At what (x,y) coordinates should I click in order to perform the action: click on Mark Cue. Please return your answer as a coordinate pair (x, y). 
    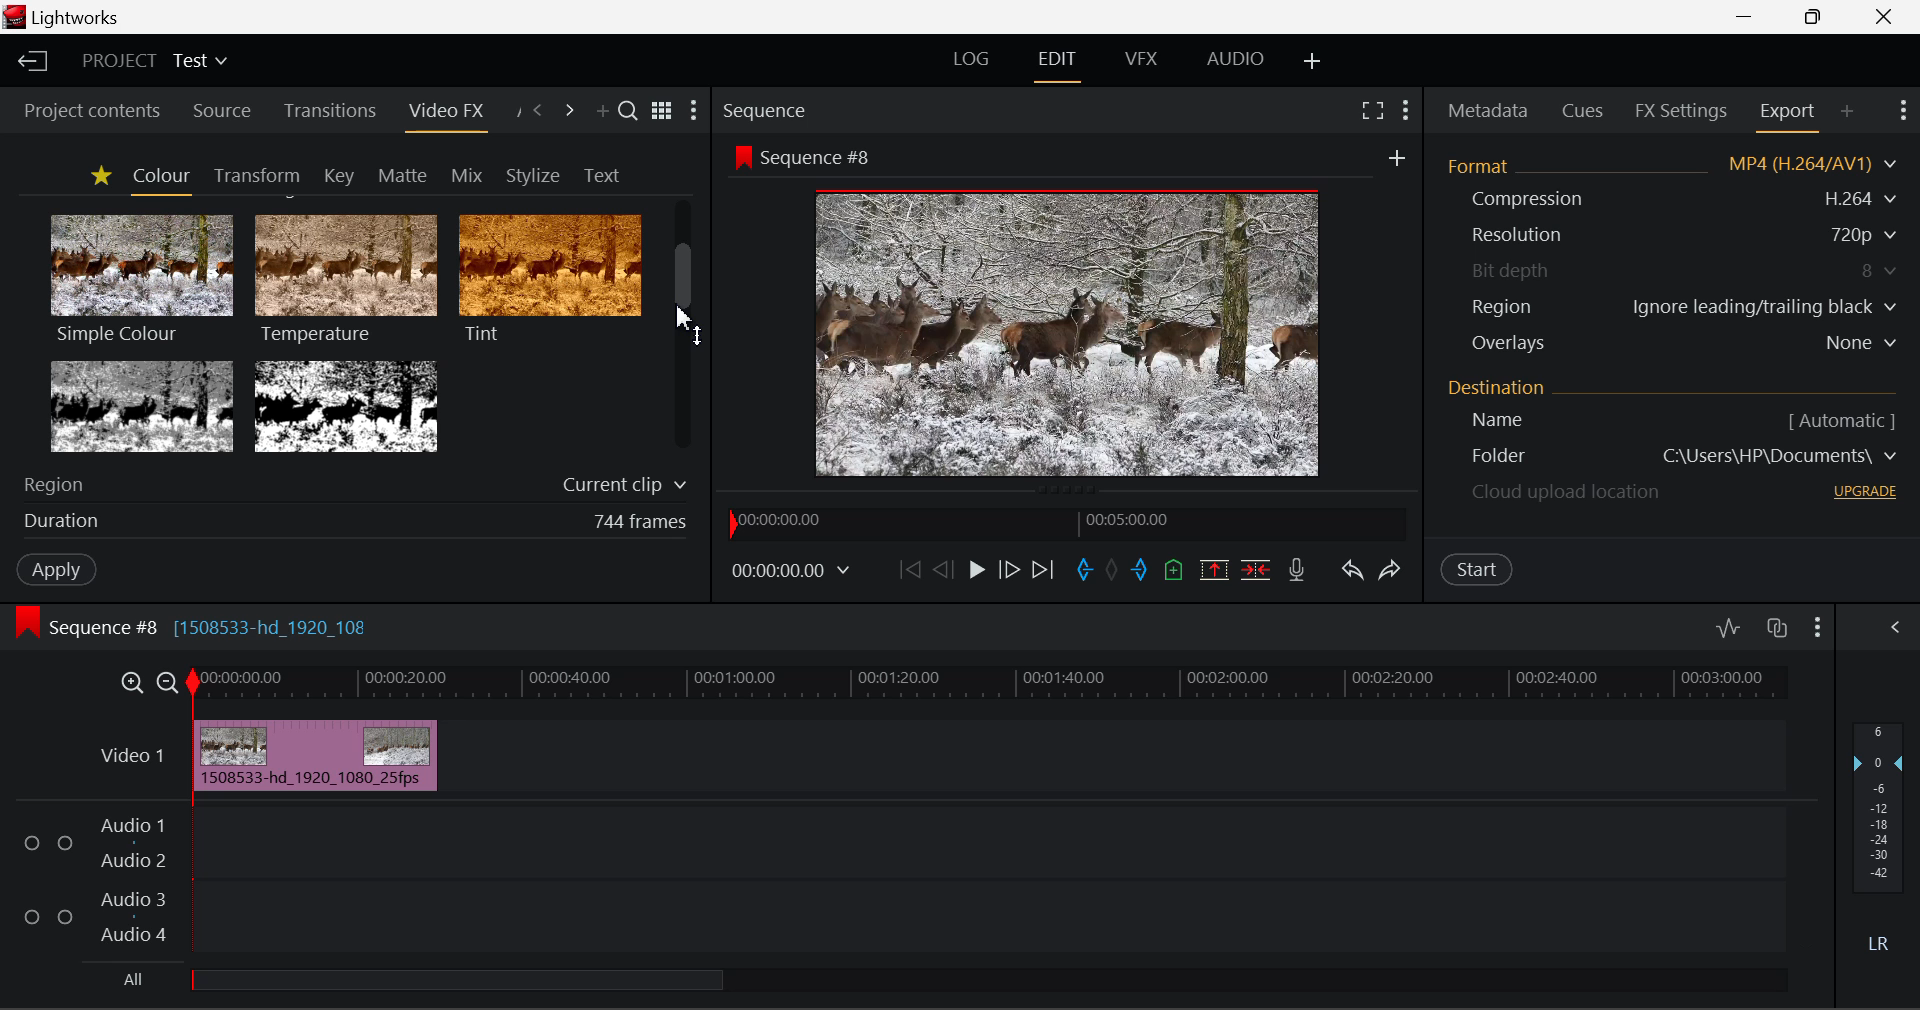
    Looking at the image, I should click on (1174, 572).